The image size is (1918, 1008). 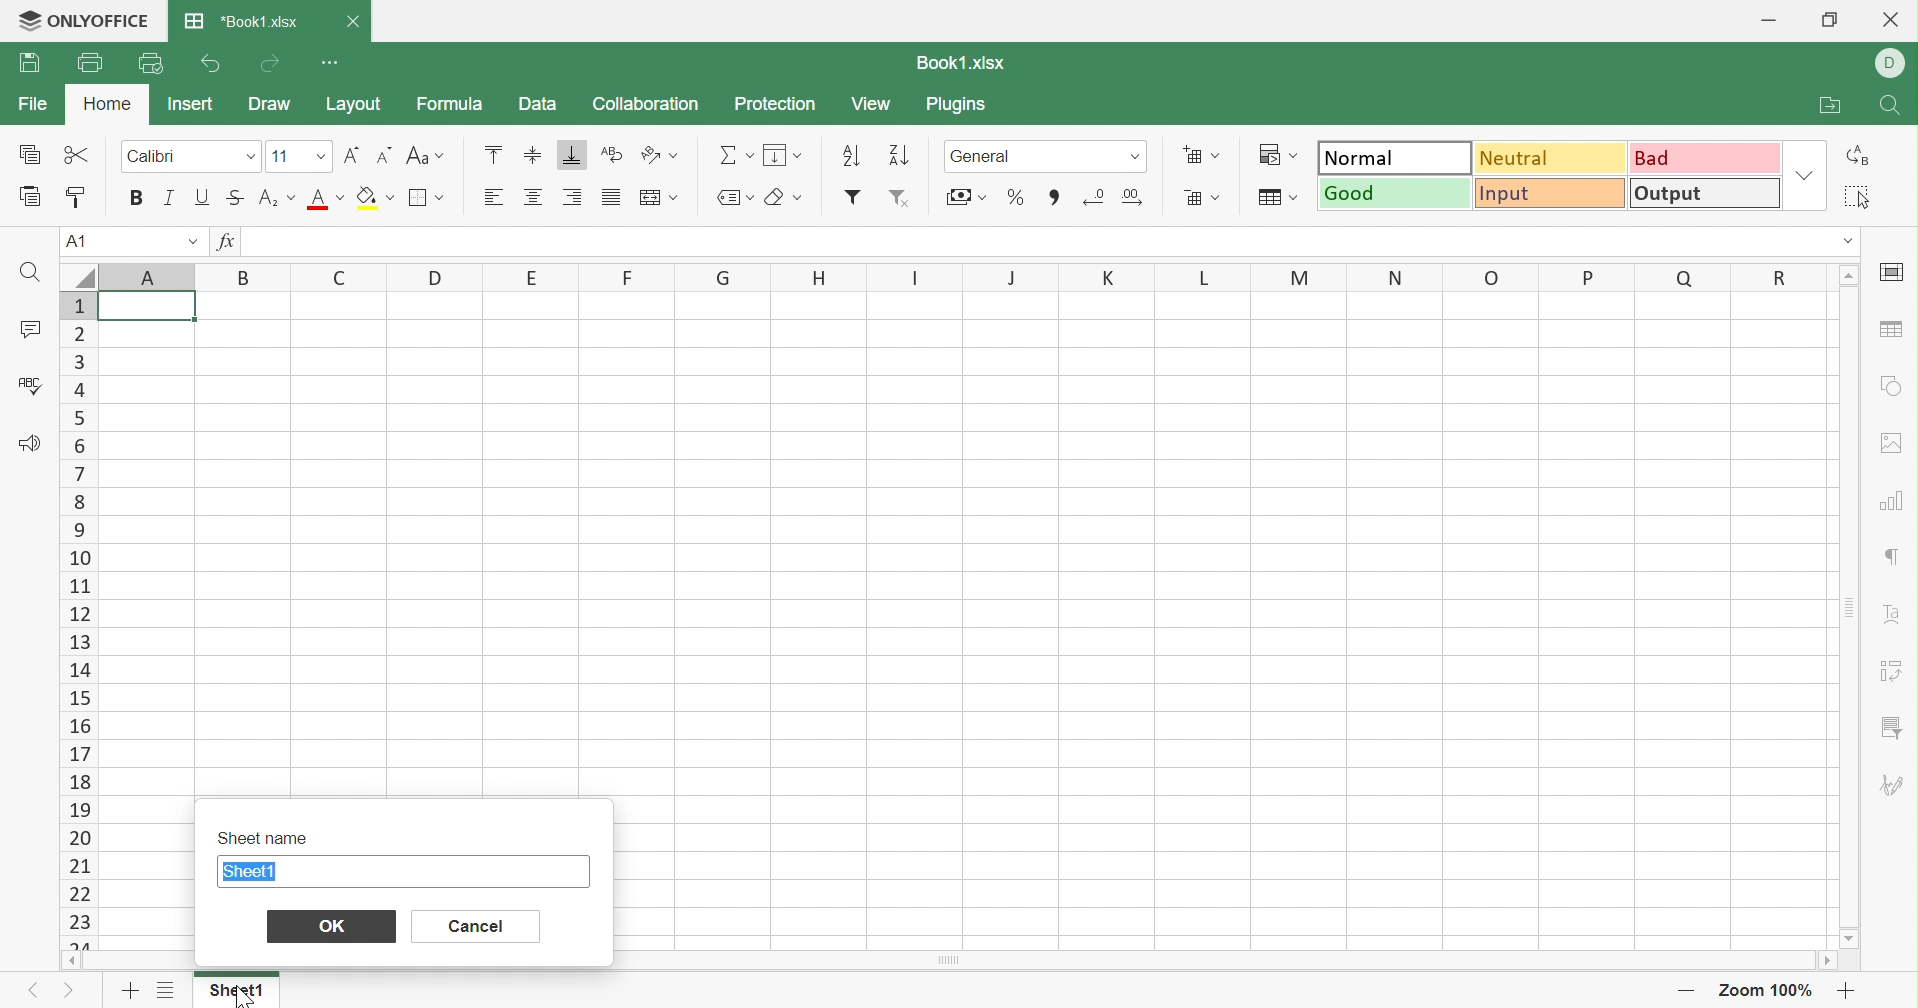 What do you see at coordinates (167, 153) in the screenshot?
I see `Calibri` at bounding box center [167, 153].